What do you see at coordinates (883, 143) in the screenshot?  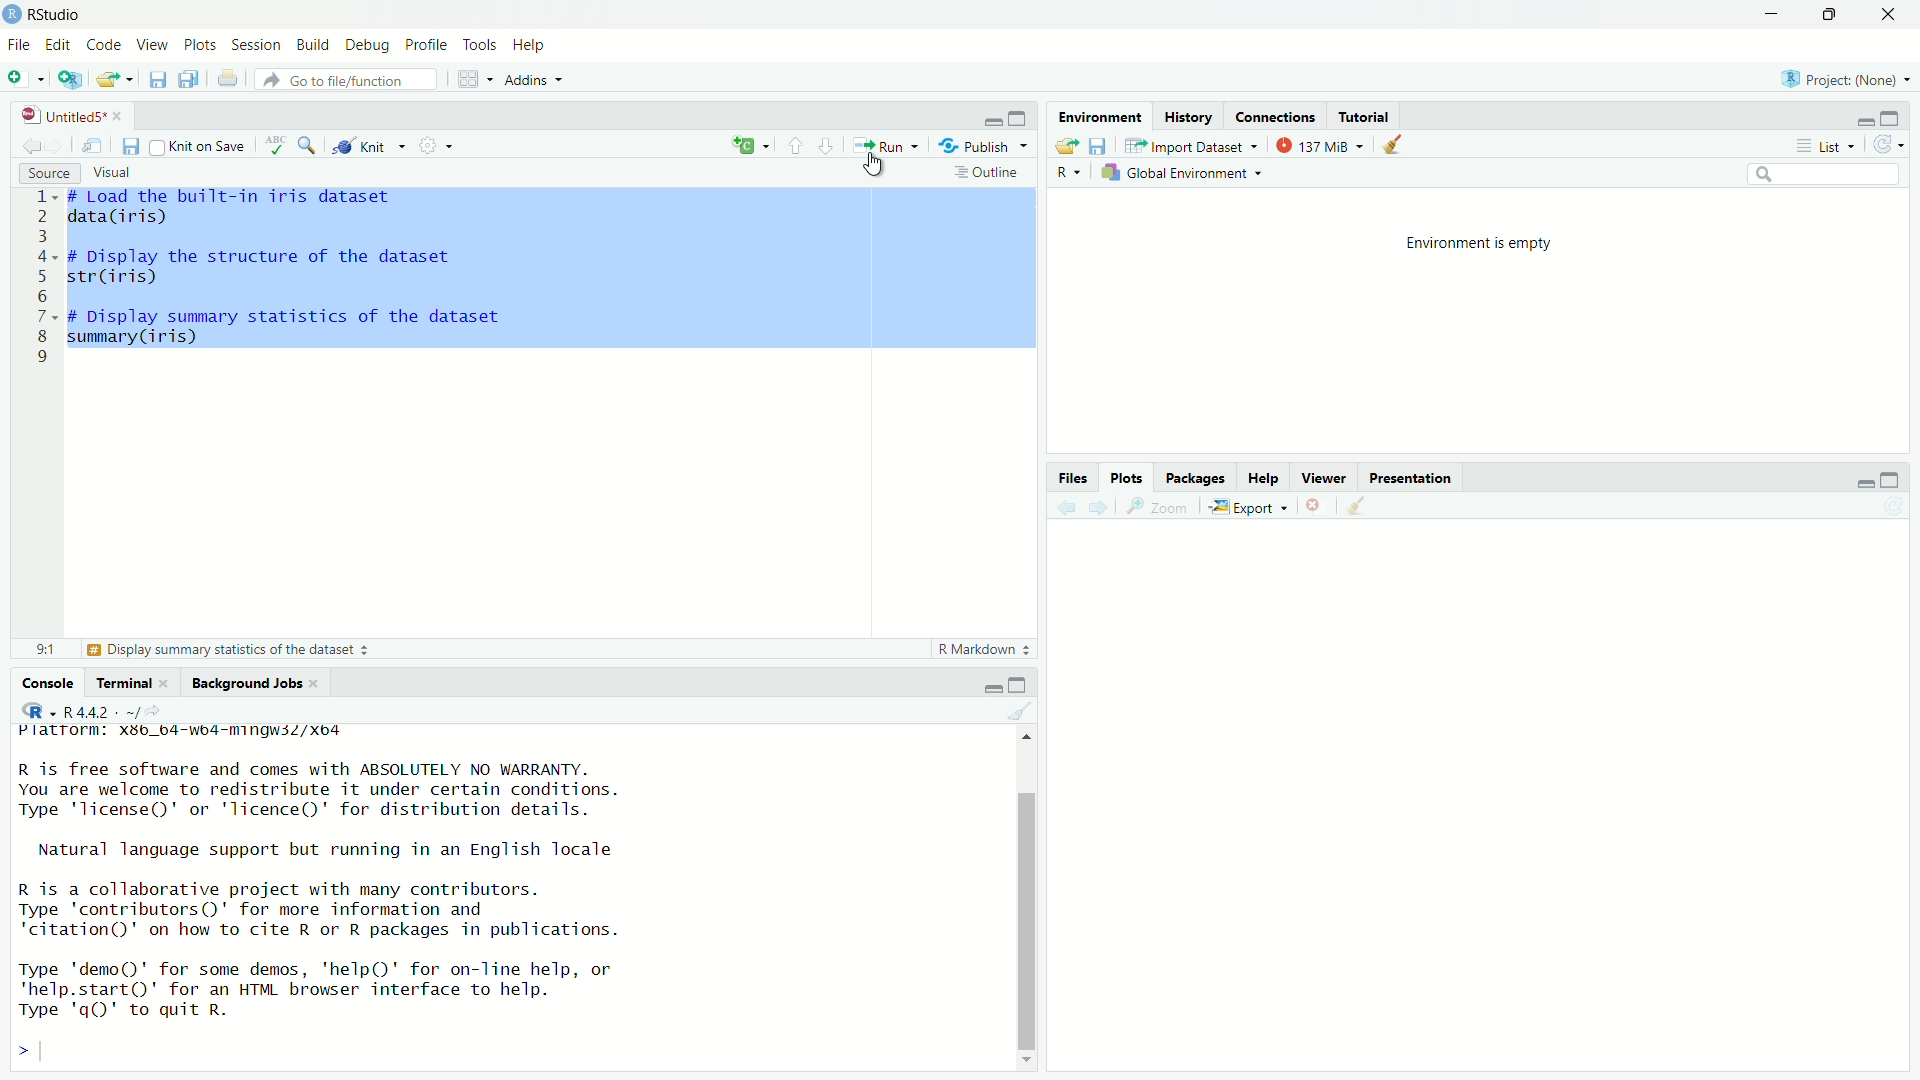 I see `Run current line` at bounding box center [883, 143].